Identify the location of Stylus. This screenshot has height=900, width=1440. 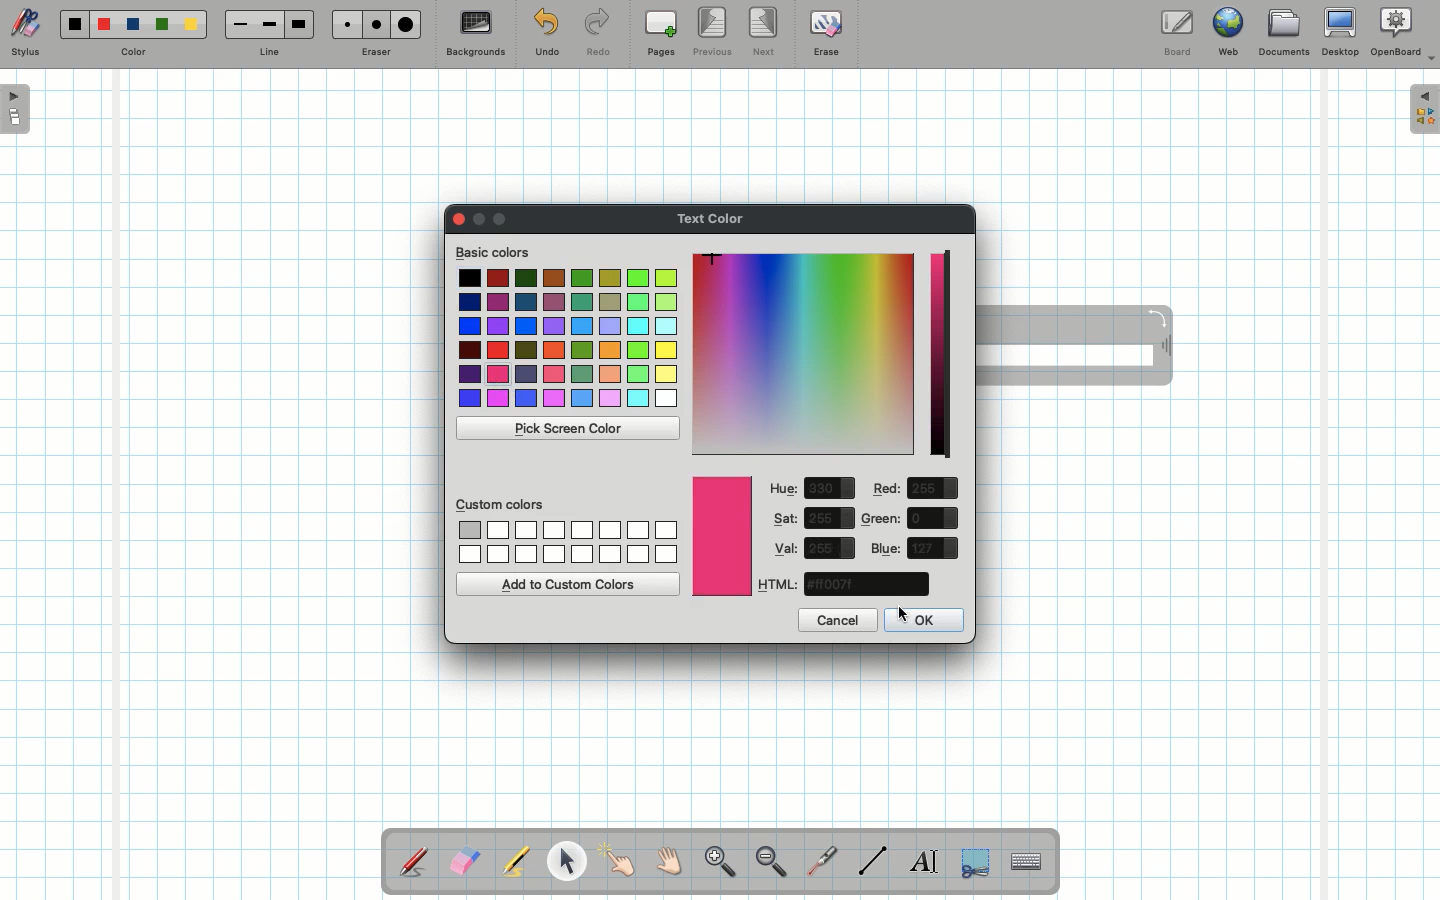
(25, 33).